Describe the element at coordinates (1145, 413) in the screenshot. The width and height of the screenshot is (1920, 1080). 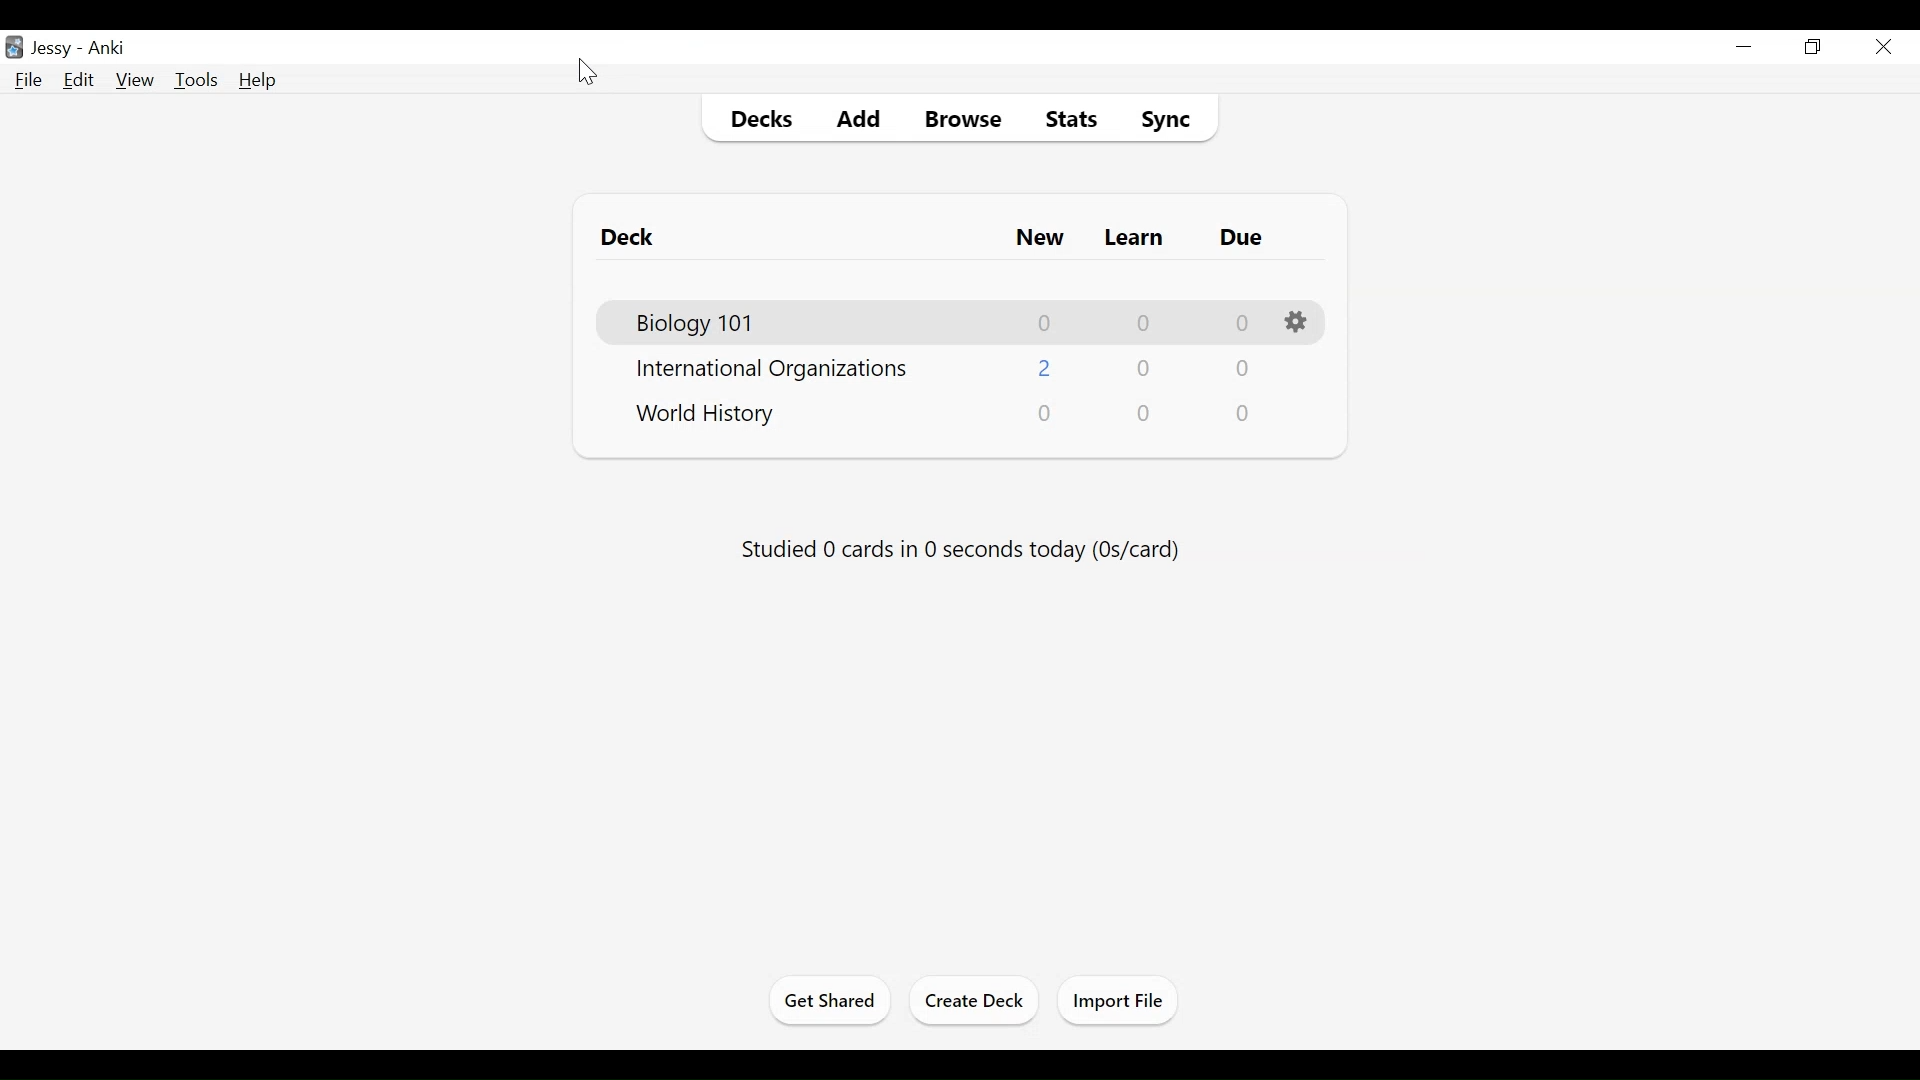
I see `Learn Card Count` at that location.